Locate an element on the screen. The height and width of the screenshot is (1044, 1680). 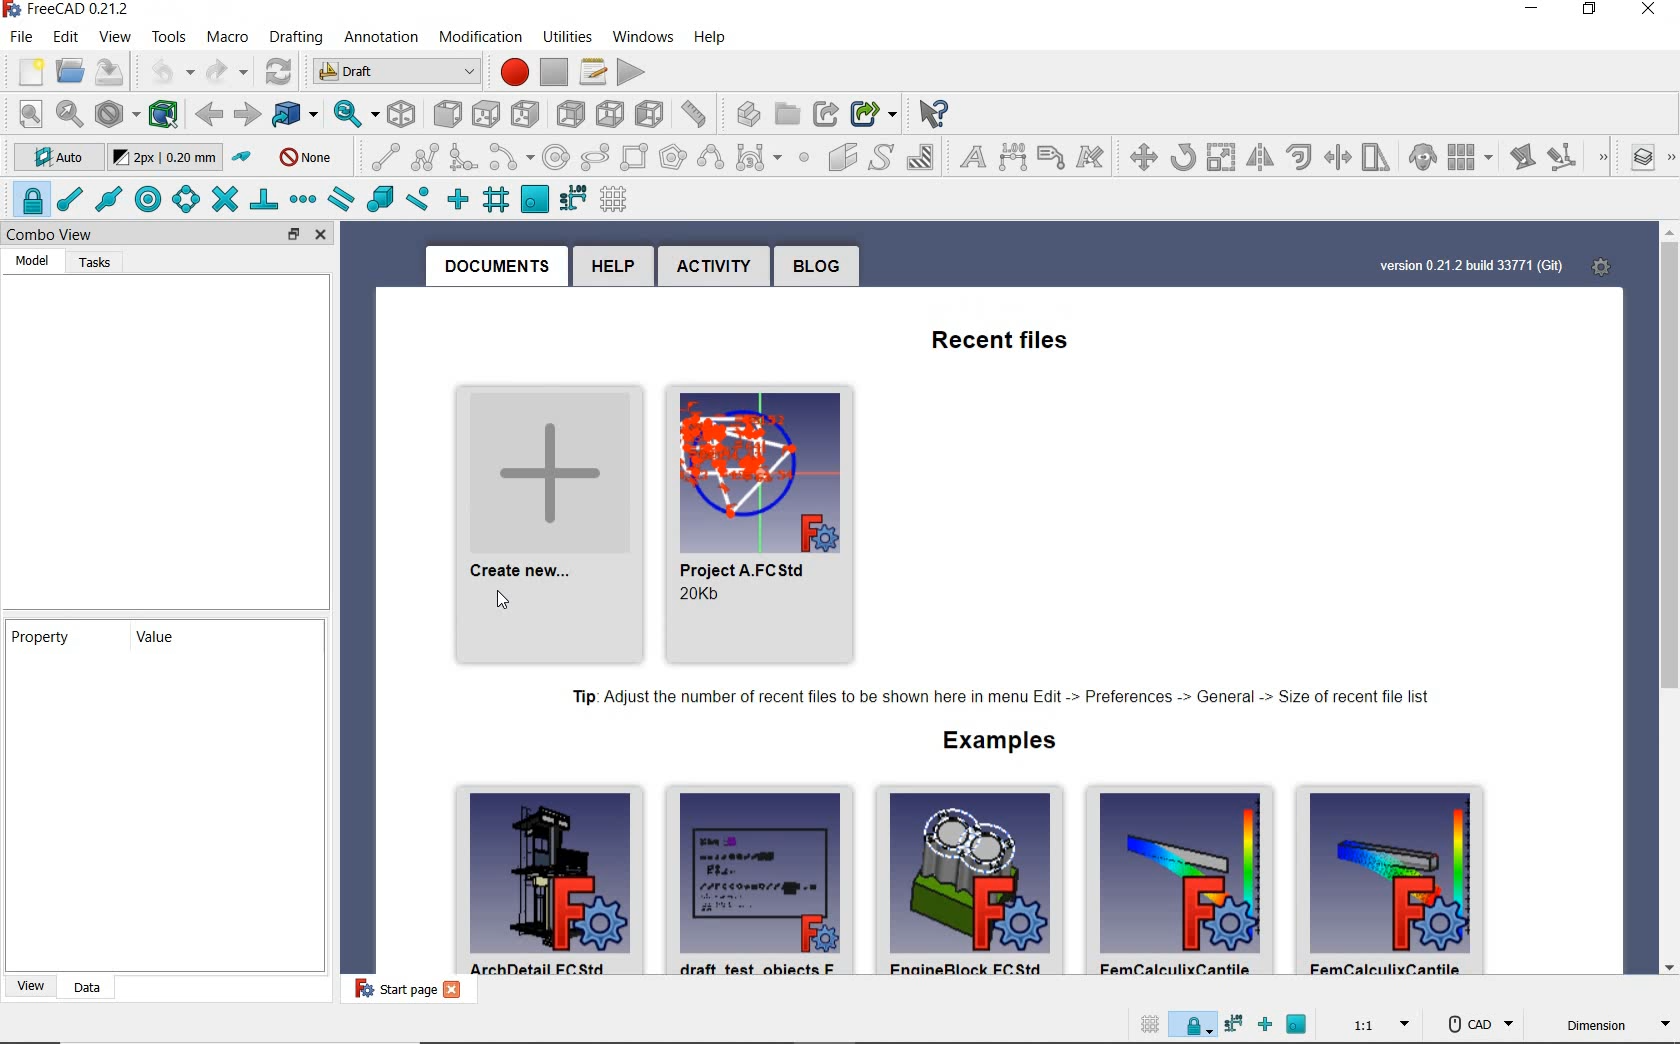
dimension is located at coordinates (1605, 1026).